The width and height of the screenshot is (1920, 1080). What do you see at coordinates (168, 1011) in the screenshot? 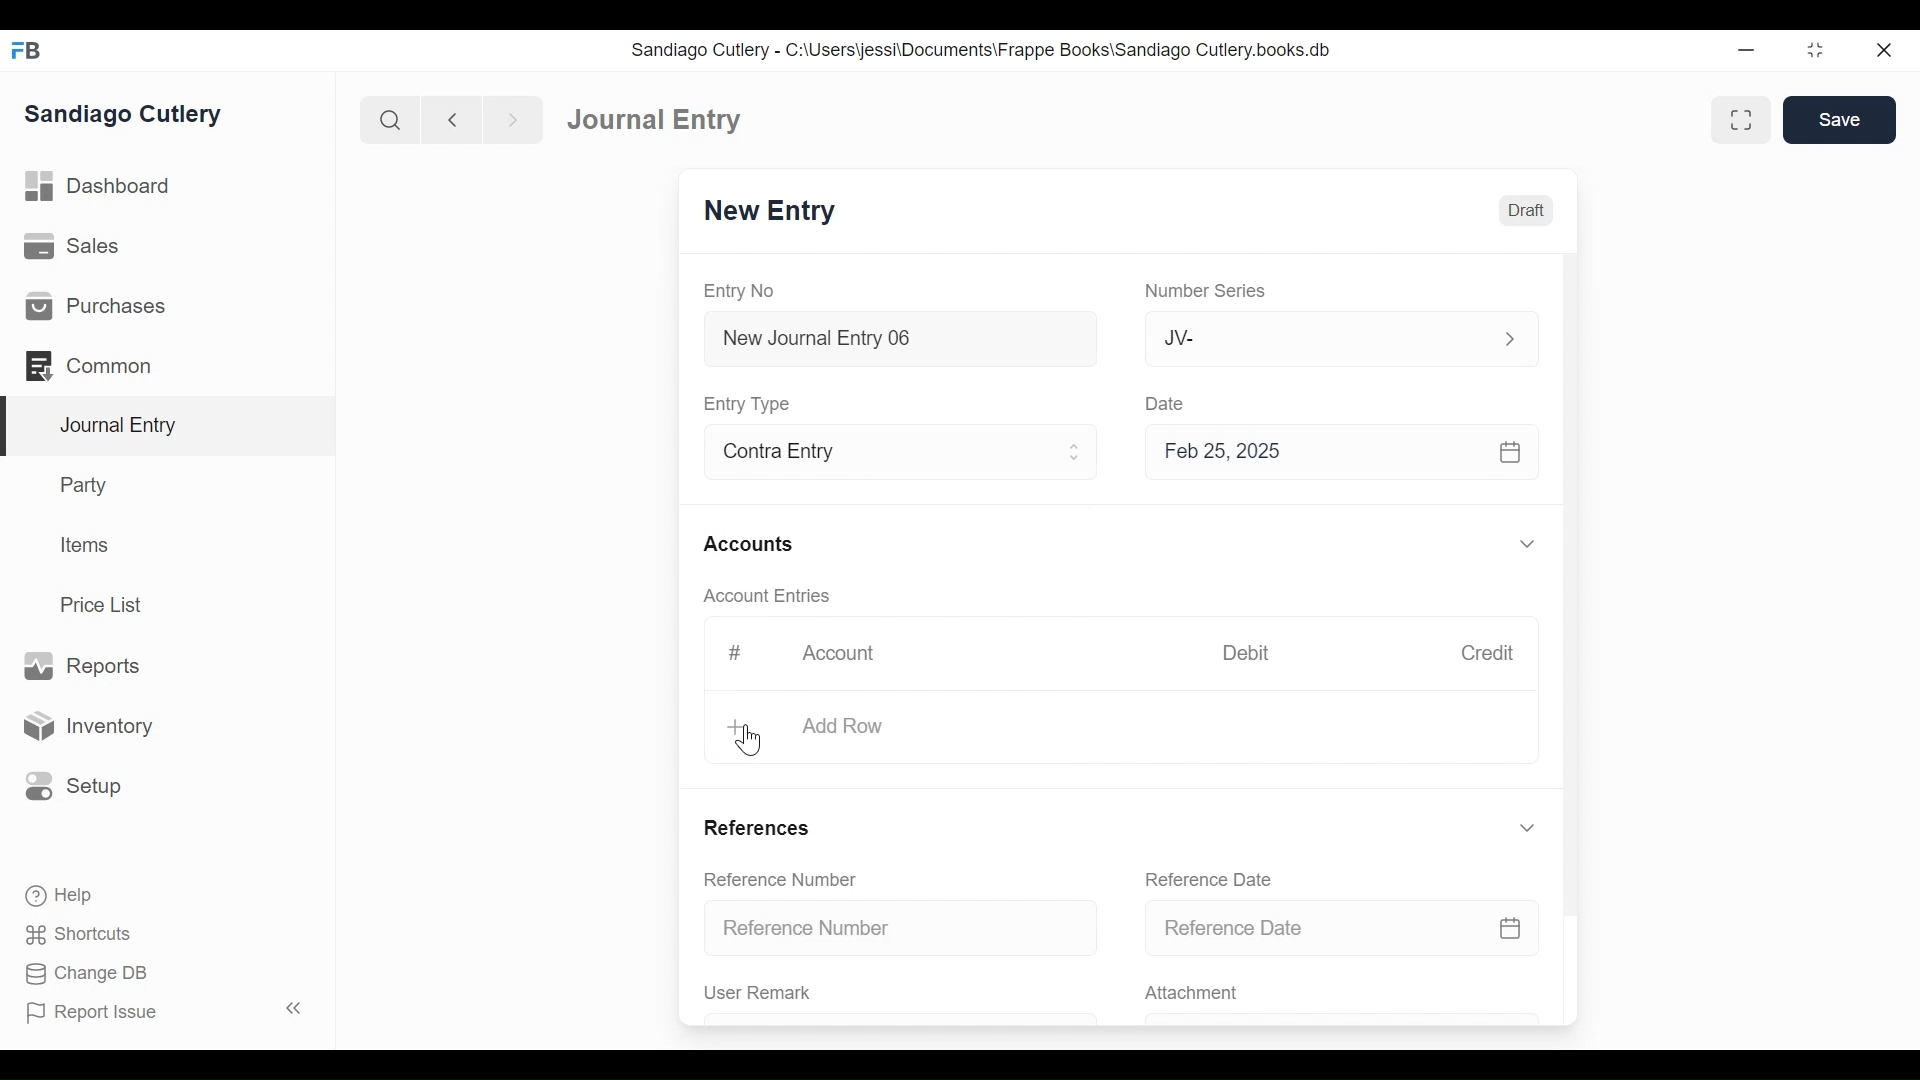
I see `Report Issue` at bounding box center [168, 1011].